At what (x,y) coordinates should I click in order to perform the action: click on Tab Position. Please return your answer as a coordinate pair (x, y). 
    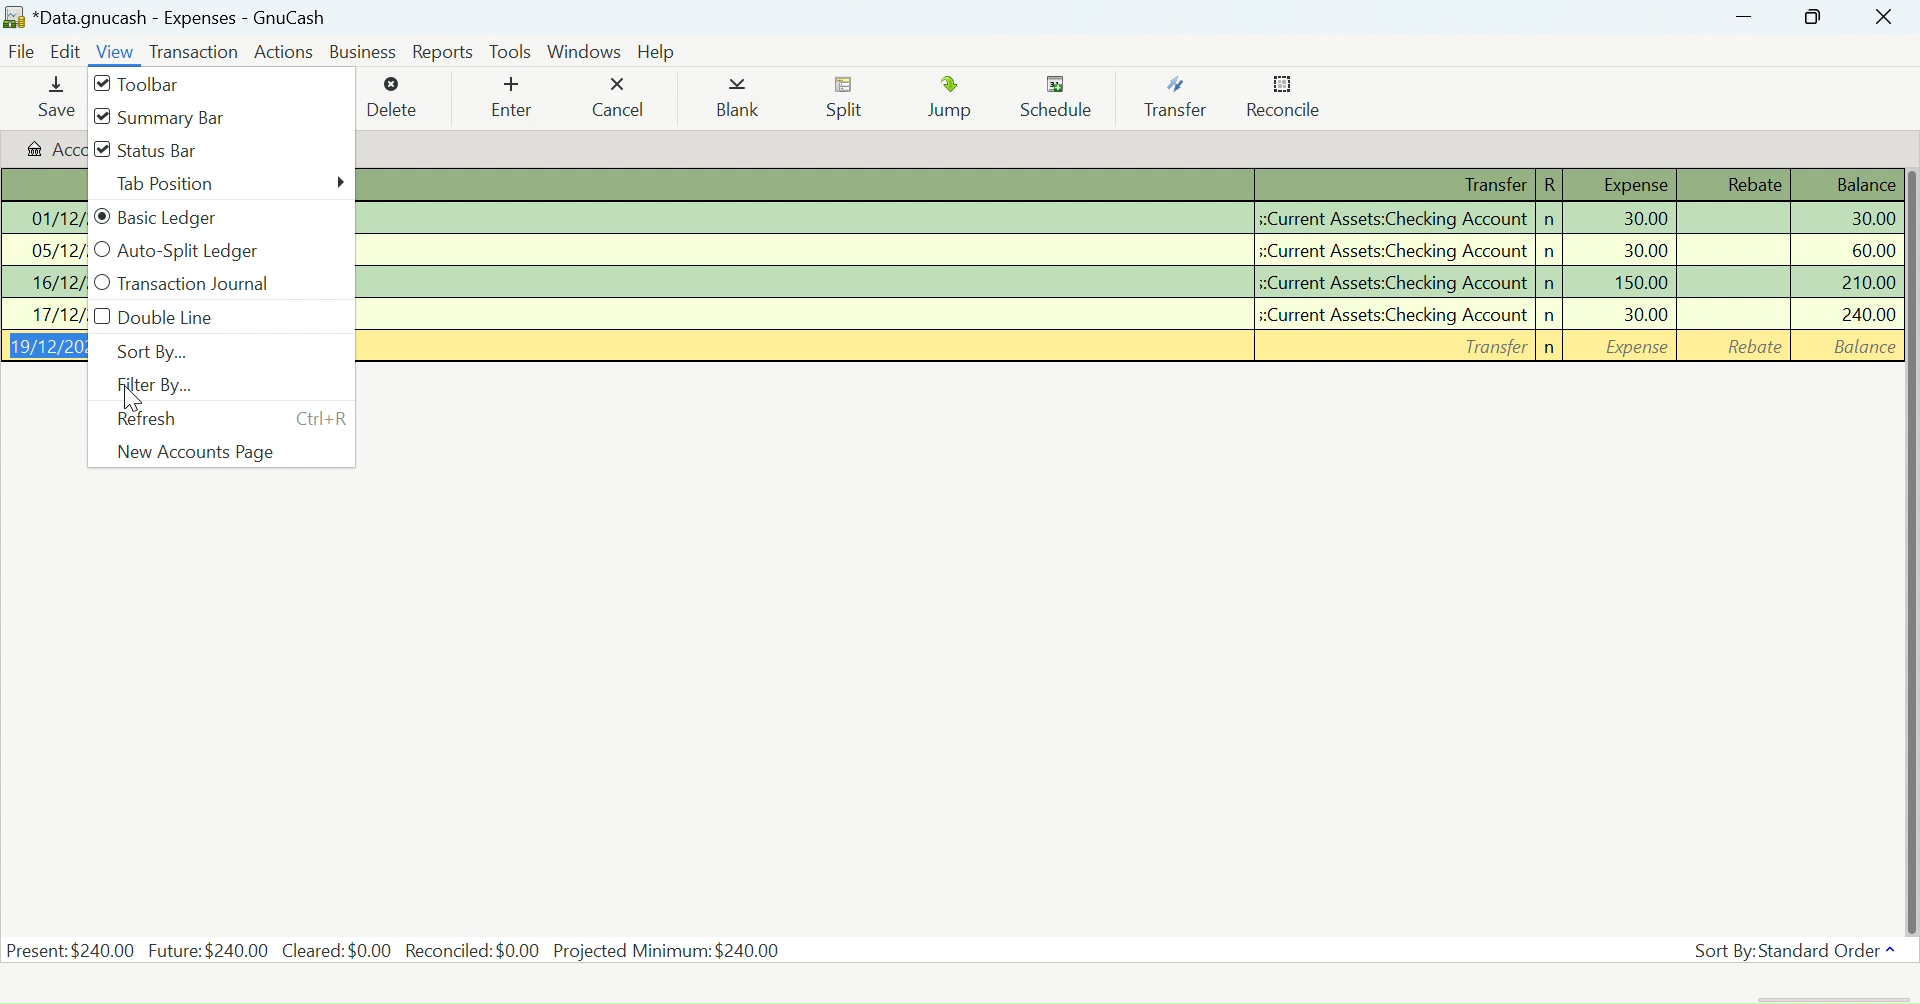
    Looking at the image, I should click on (222, 186).